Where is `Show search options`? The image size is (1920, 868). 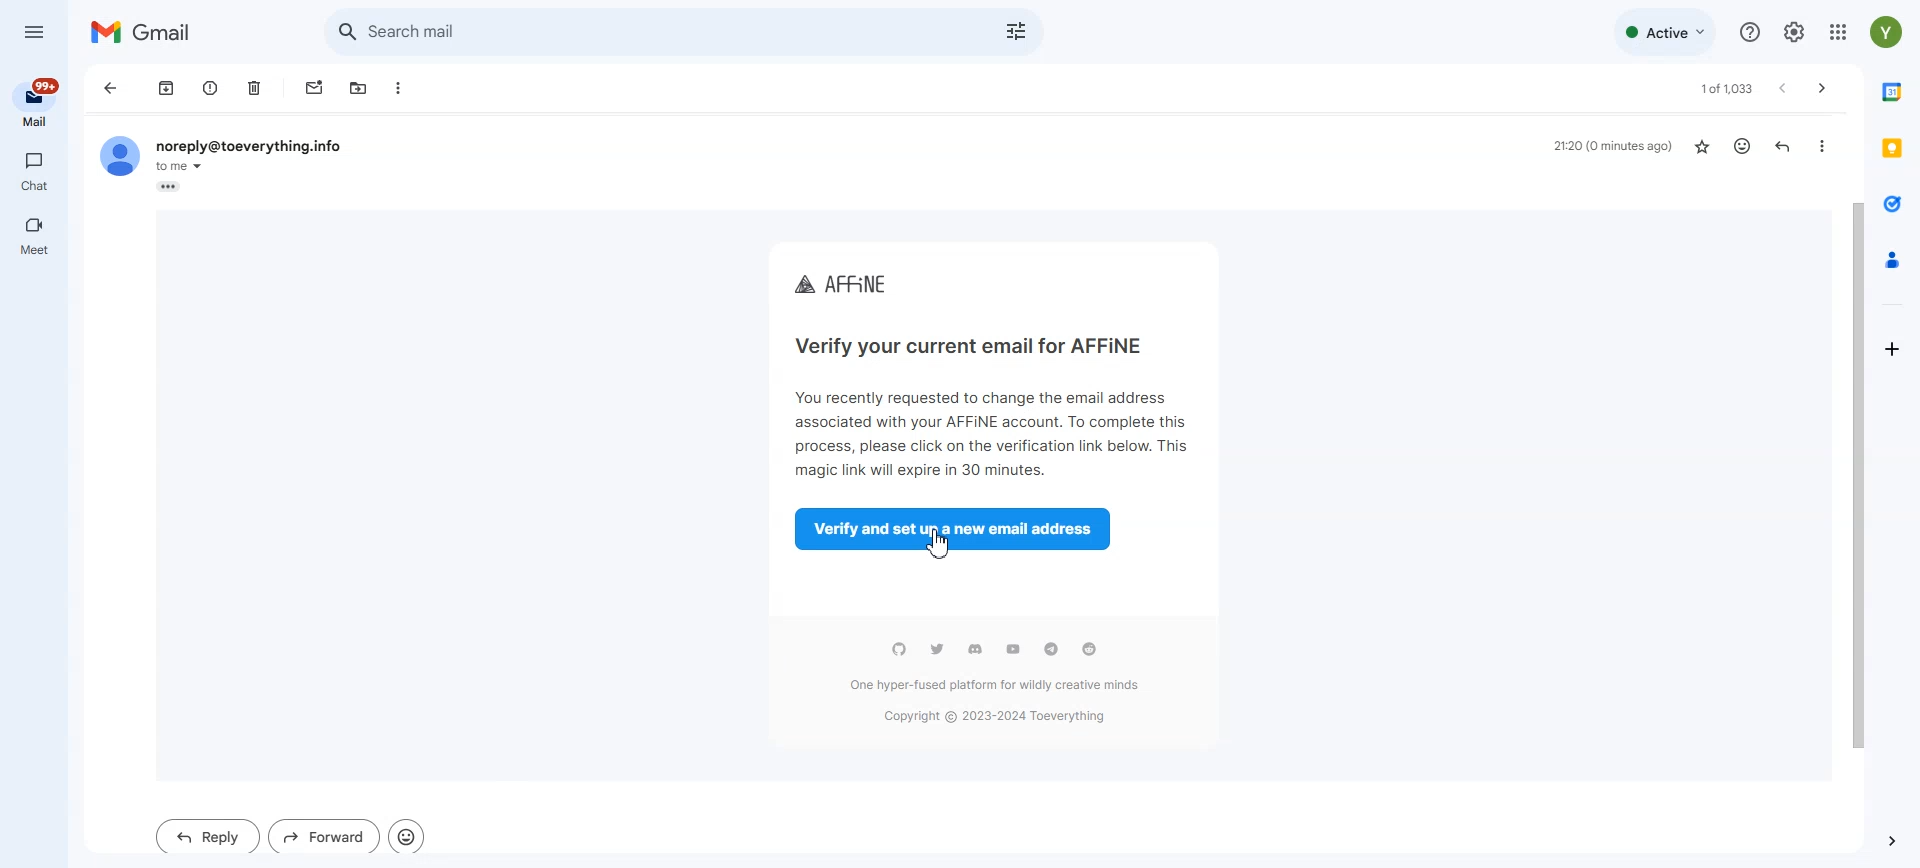 Show search options is located at coordinates (1018, 32).